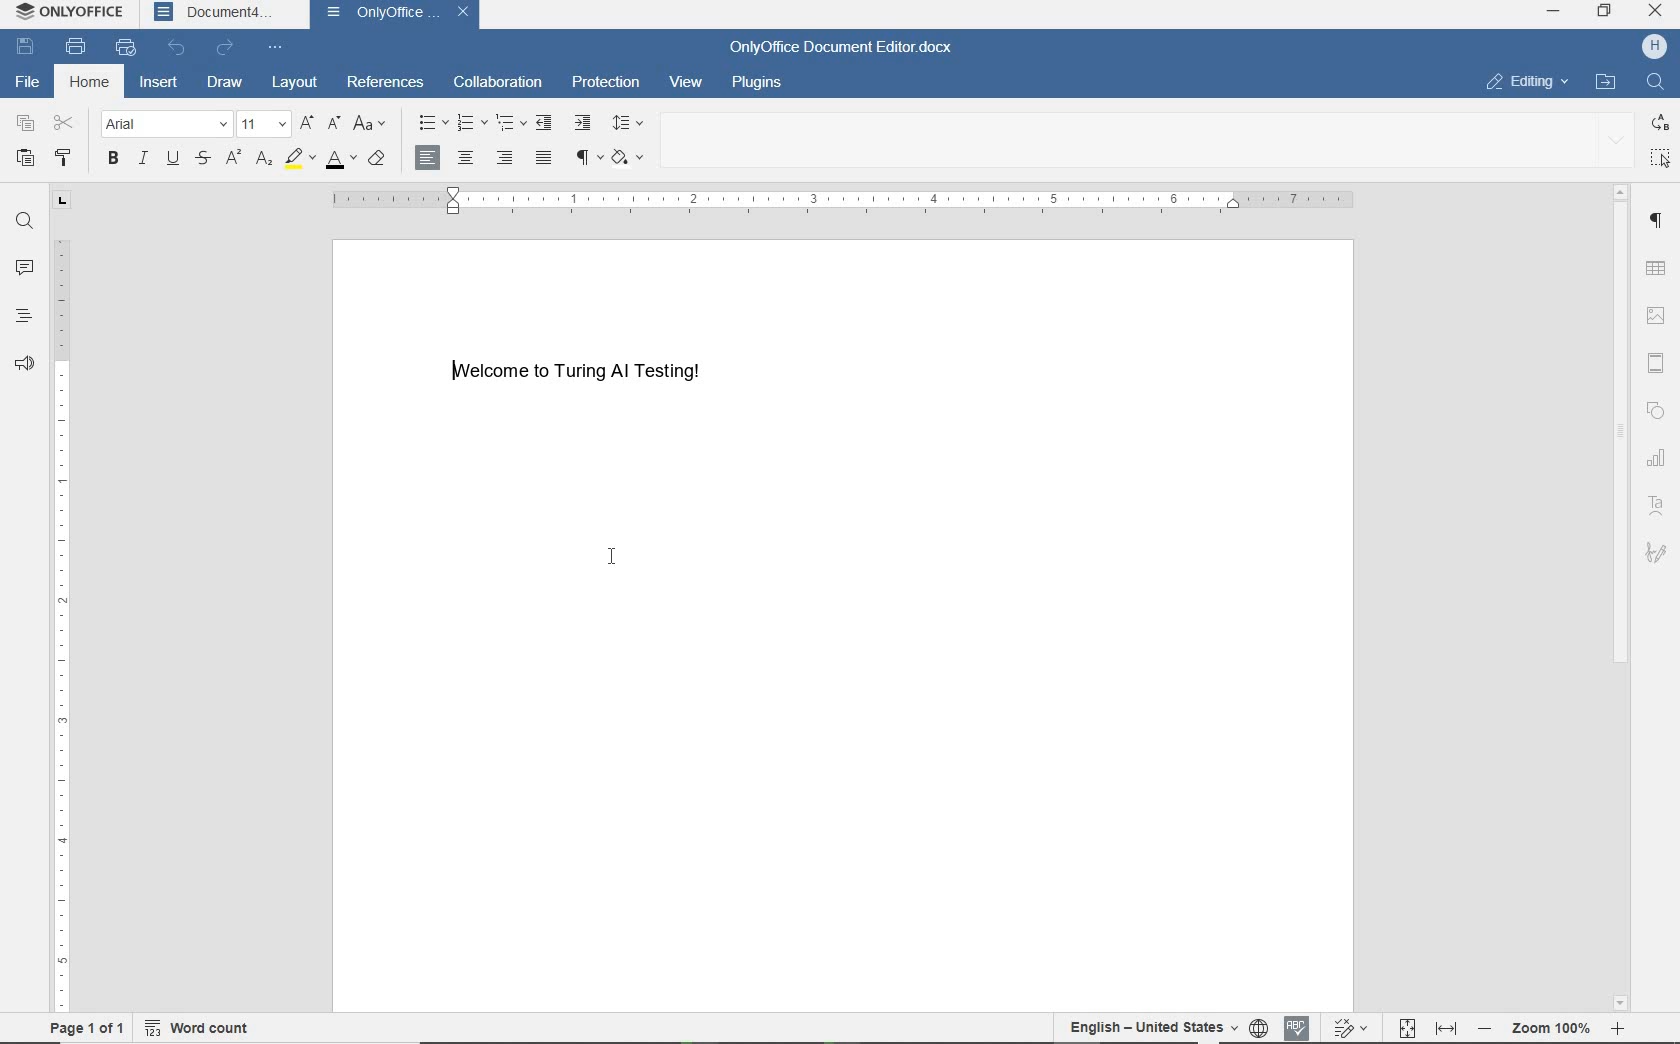 This screenshot has height=1044, width=1680. I want to click on I-beam cursor, so click(614, 555).